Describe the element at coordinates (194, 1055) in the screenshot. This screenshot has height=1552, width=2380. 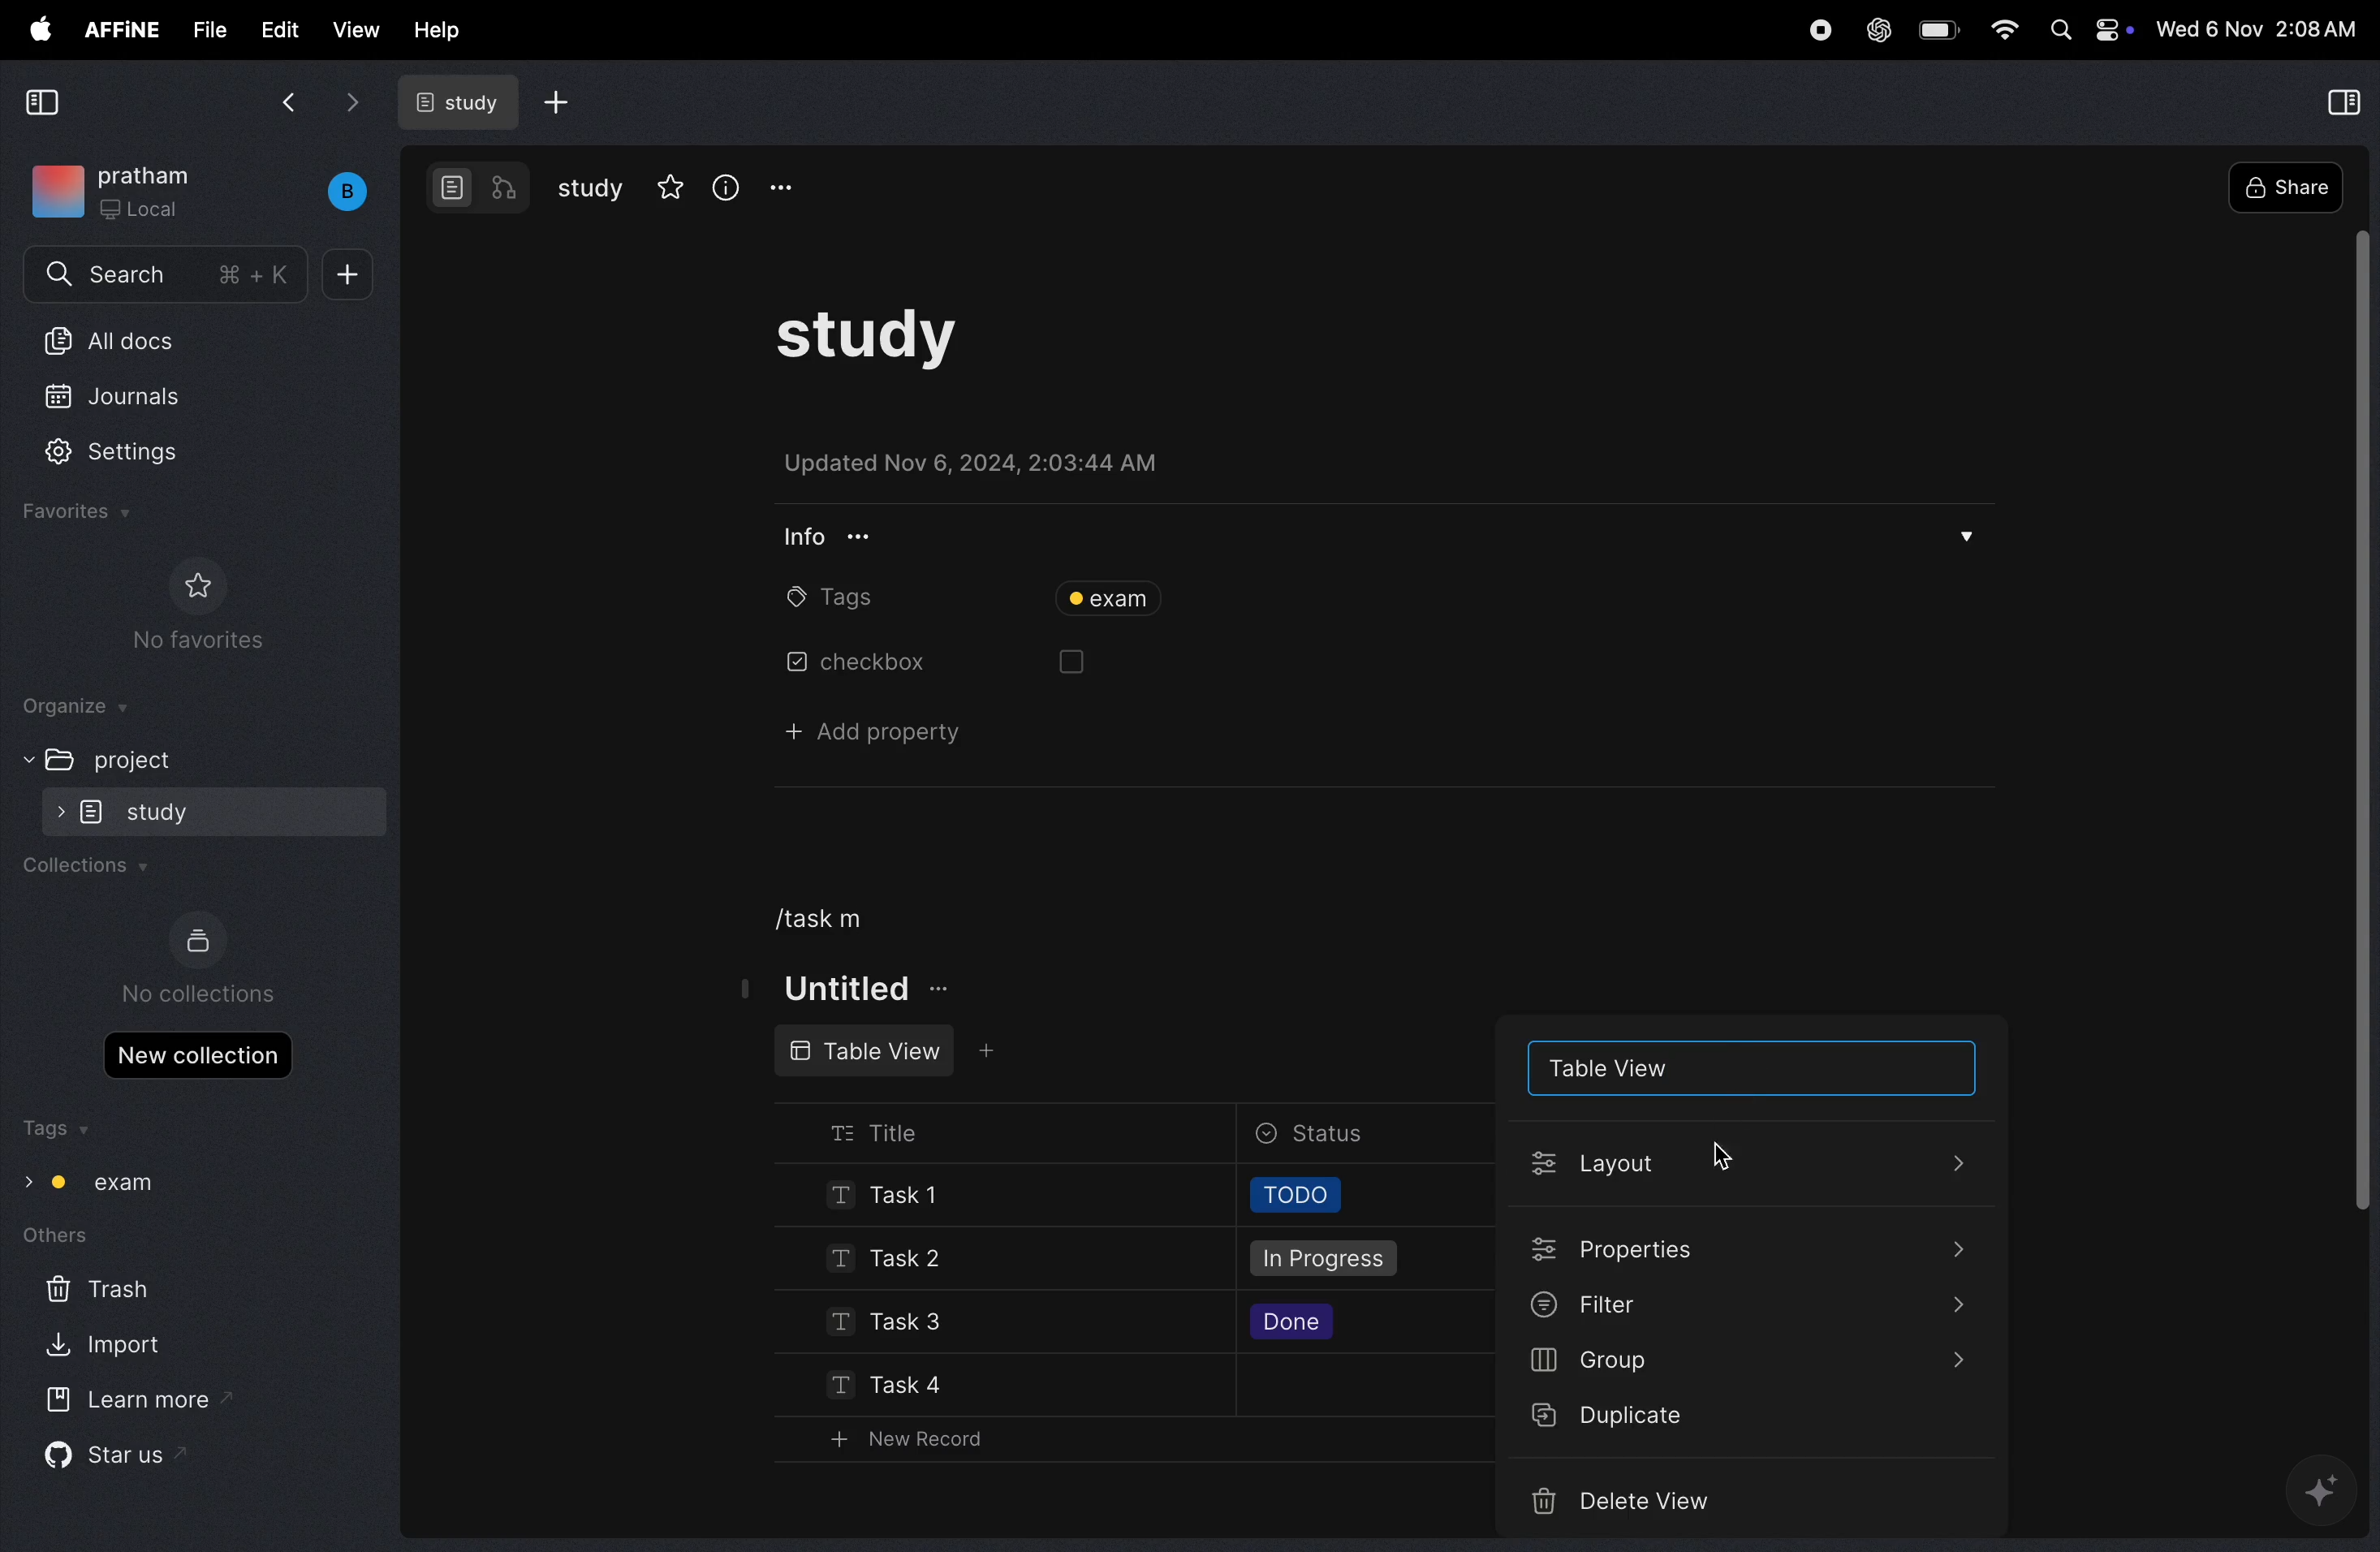
I see `new collections` at that location.